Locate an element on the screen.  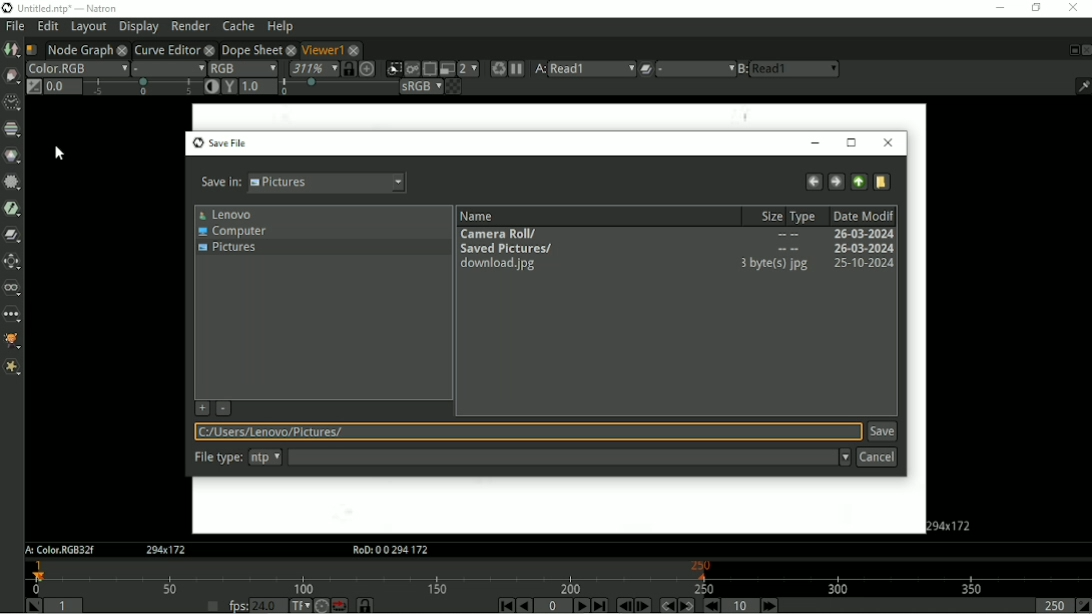
close is located at coordinates (124, 49).